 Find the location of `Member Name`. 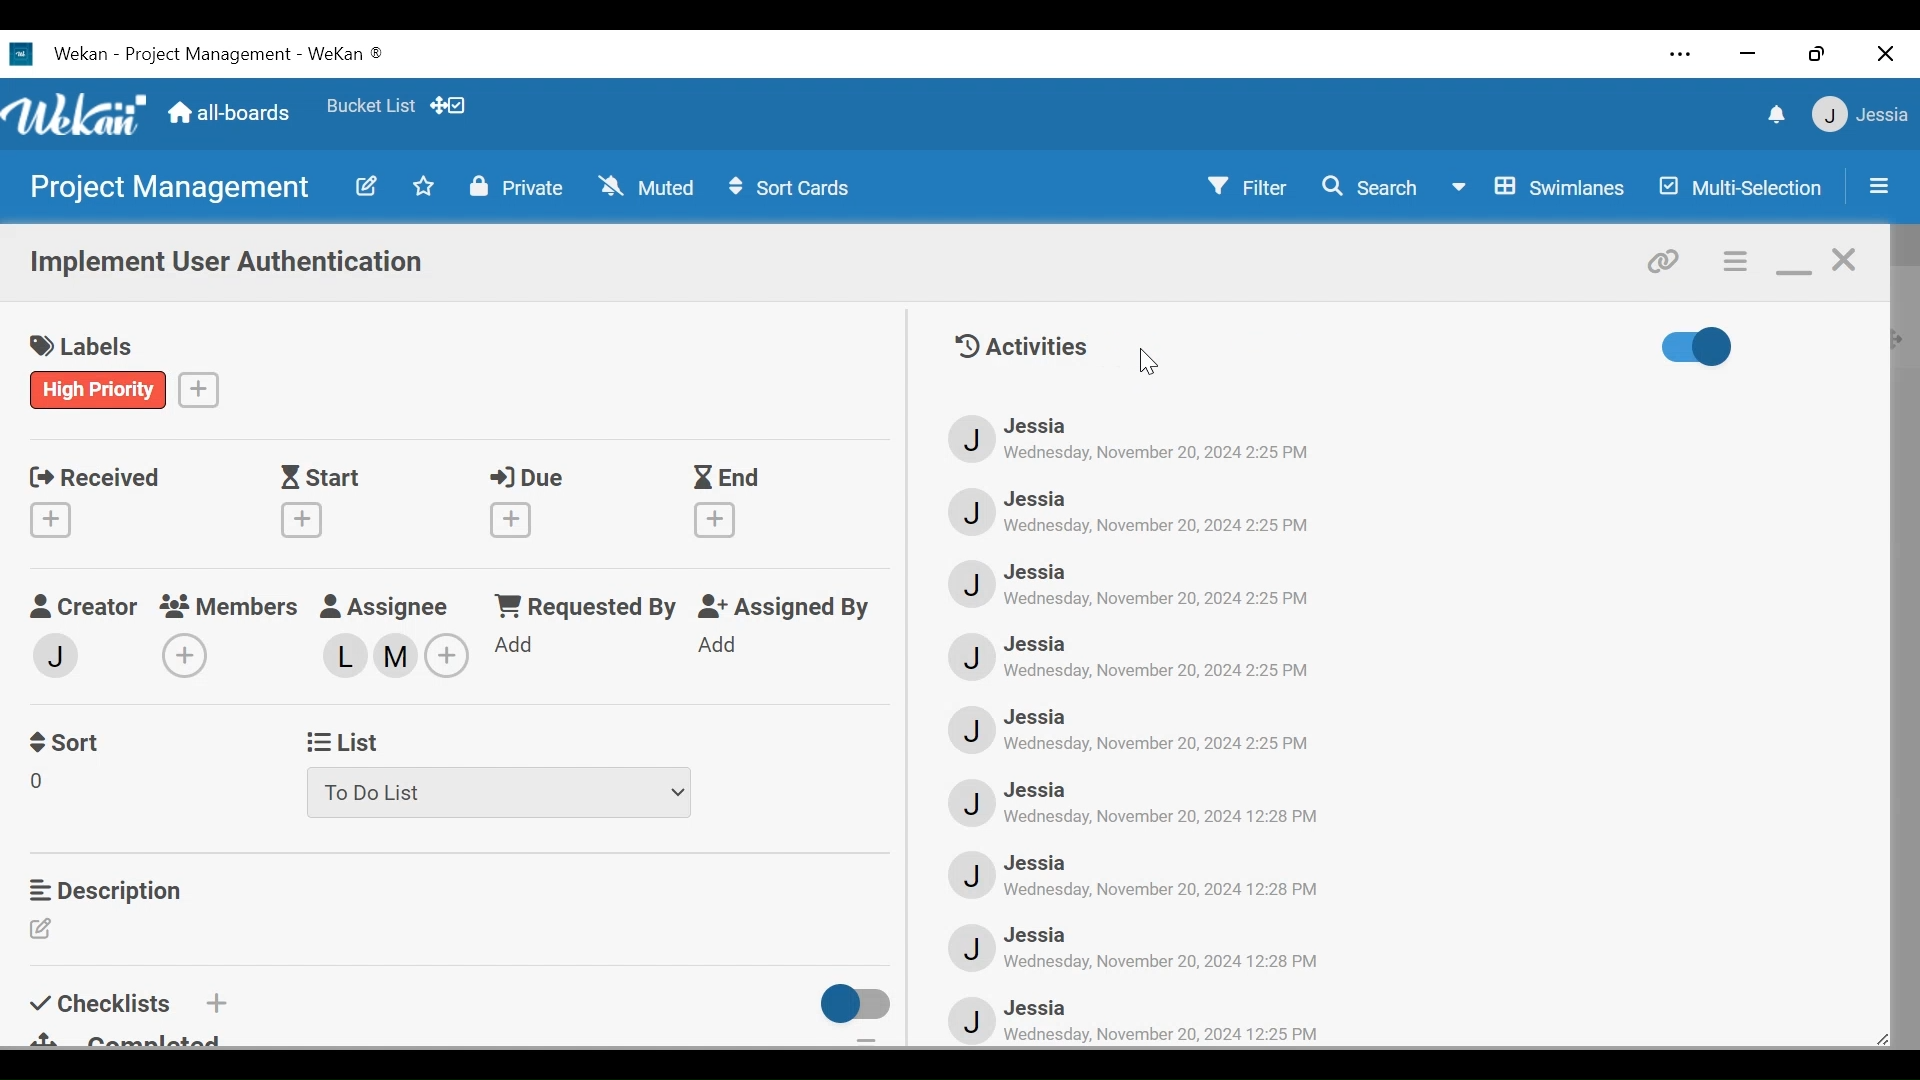

Member Name is located at coordinates (1040, 717).